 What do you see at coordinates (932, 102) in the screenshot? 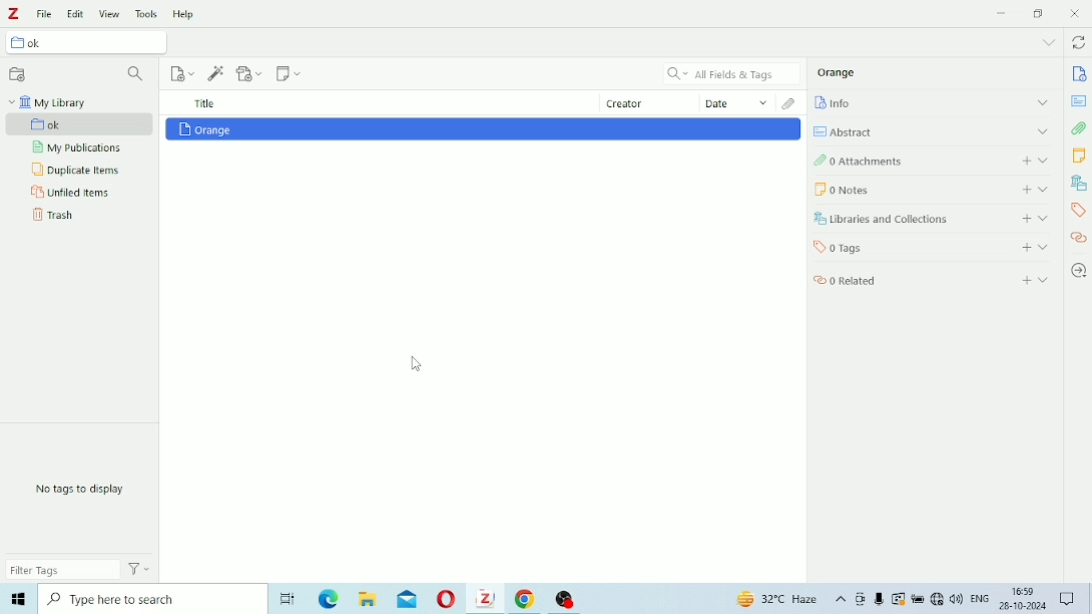
I see `Info` at bounding box center [932, 102].